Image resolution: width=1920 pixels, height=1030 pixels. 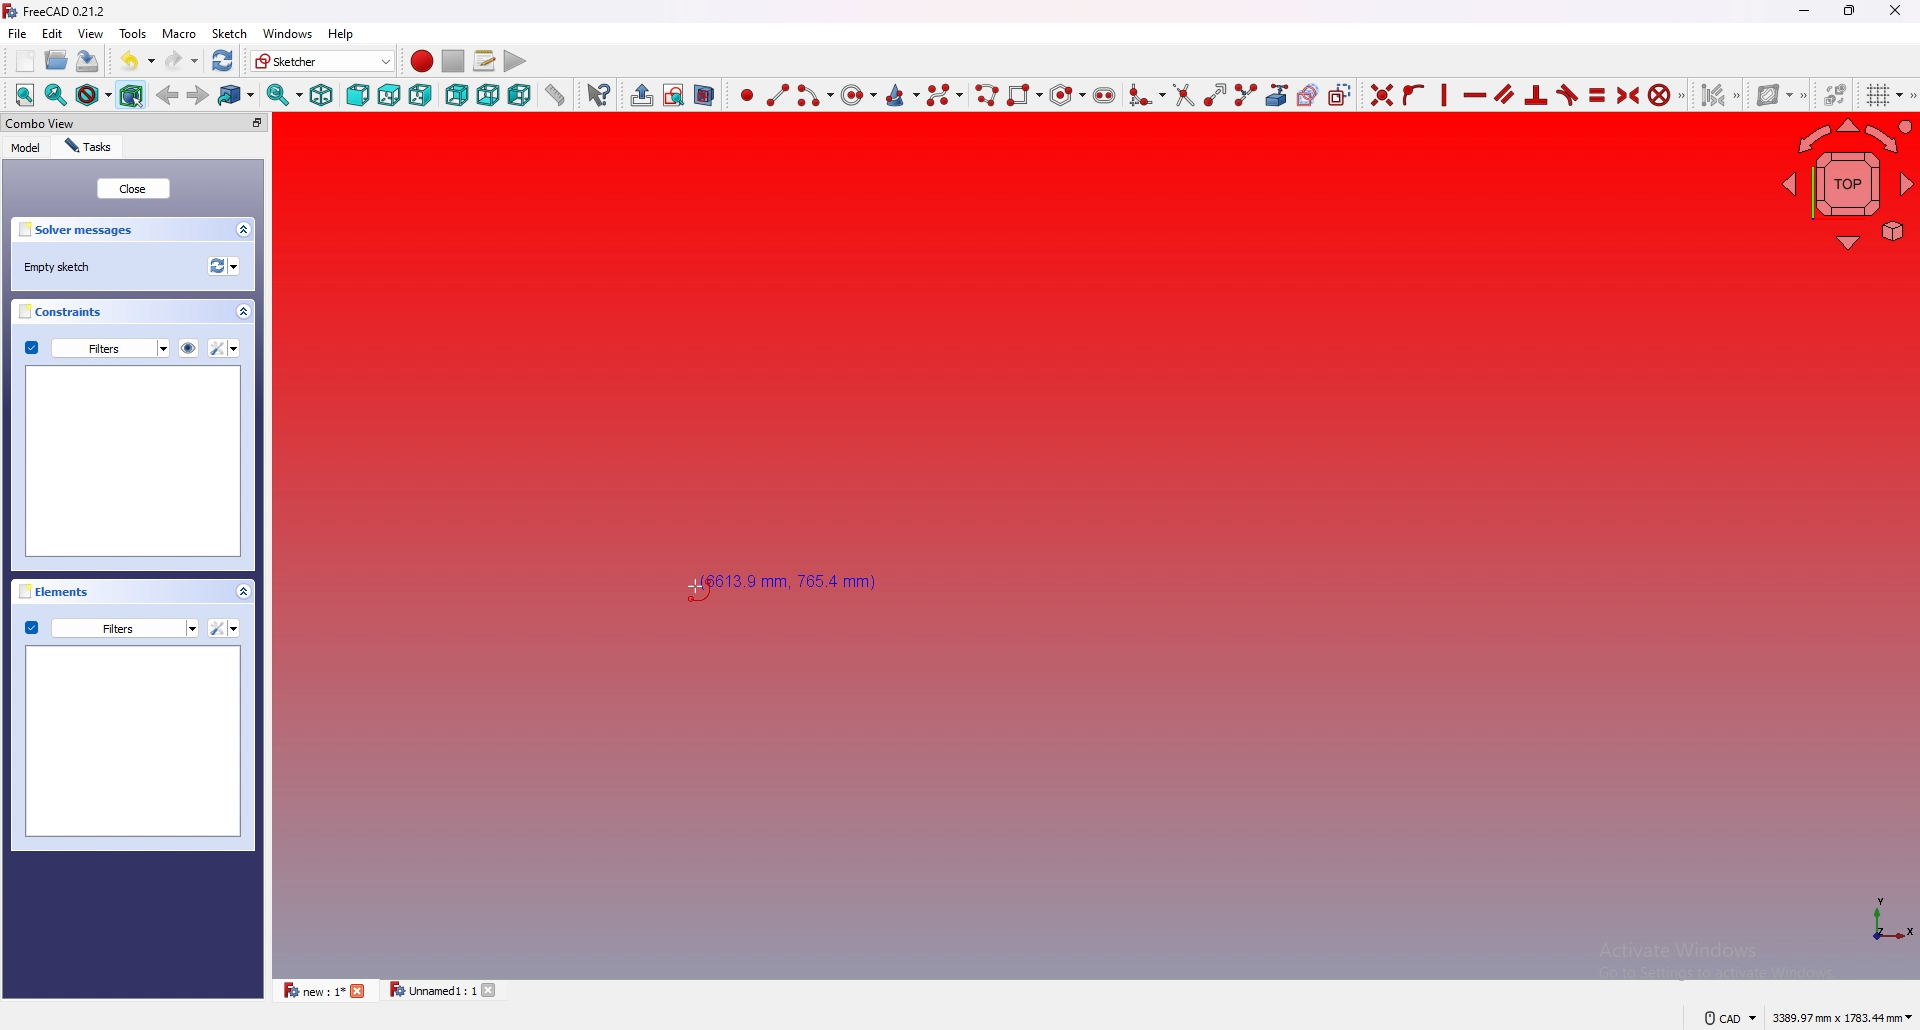 I want to click on collapse, so click(x=243, y=591).